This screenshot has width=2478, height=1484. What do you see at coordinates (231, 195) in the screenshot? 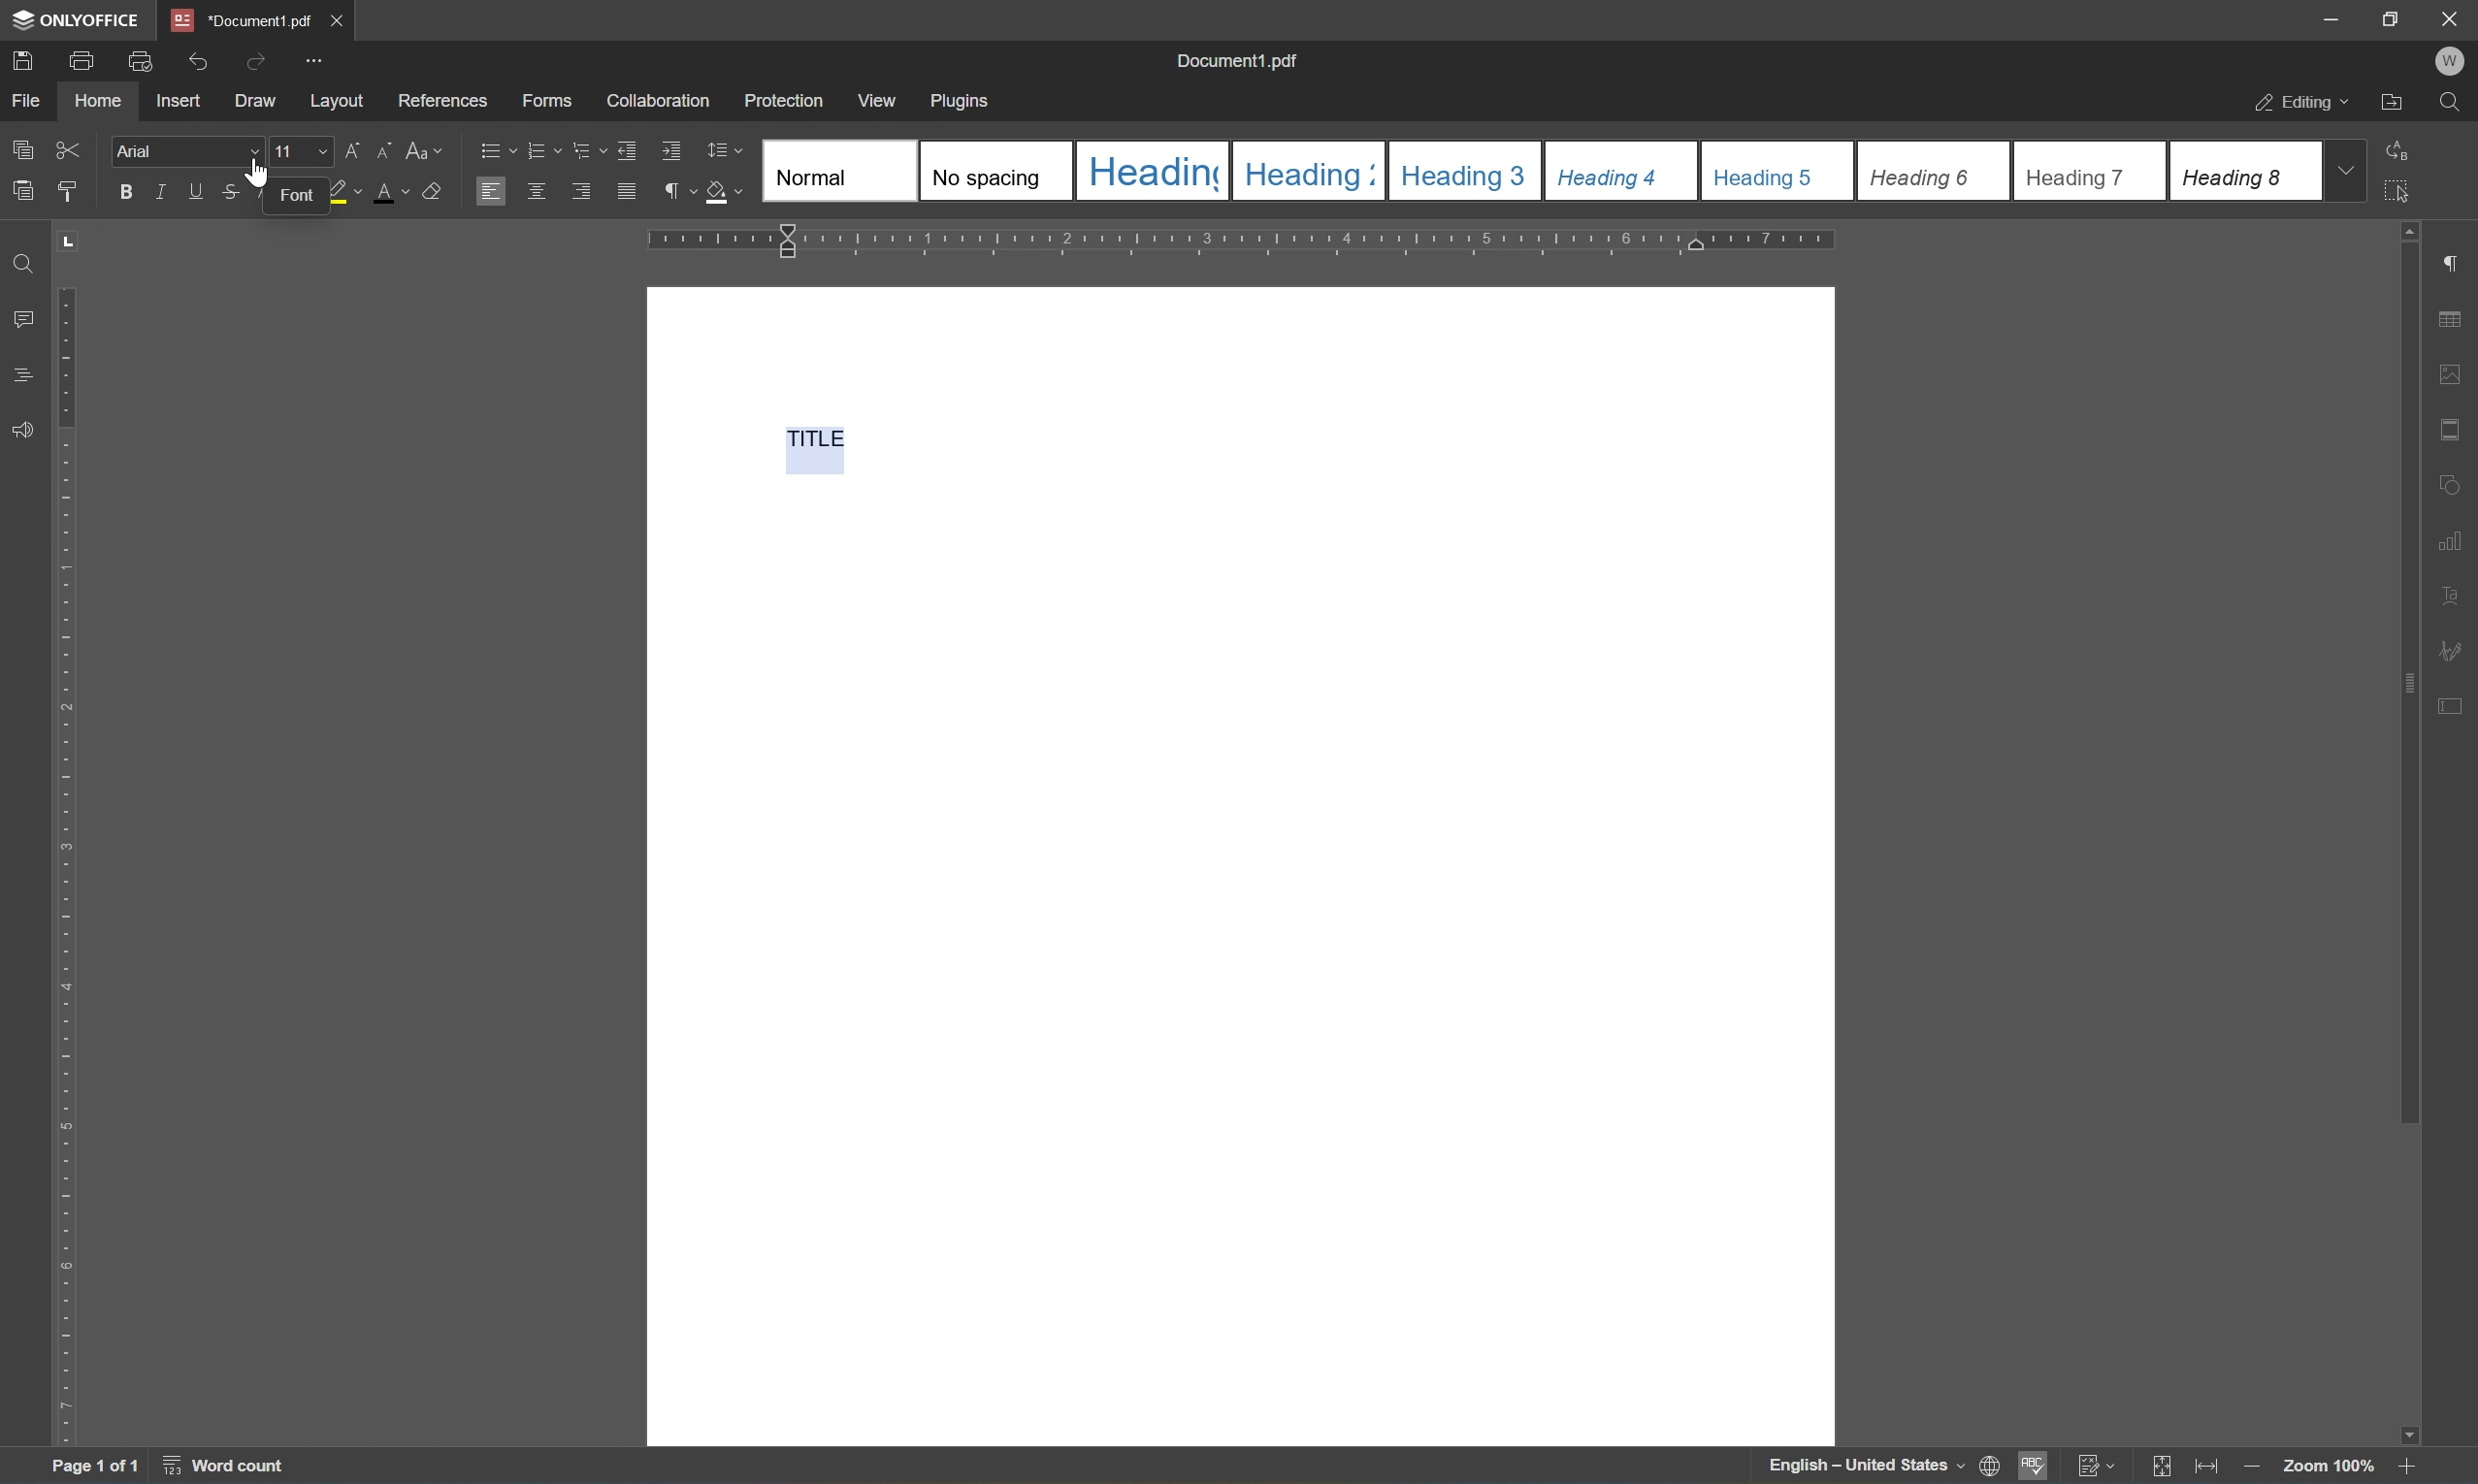
I see `strikethrough` at bounding box center [231, 195].